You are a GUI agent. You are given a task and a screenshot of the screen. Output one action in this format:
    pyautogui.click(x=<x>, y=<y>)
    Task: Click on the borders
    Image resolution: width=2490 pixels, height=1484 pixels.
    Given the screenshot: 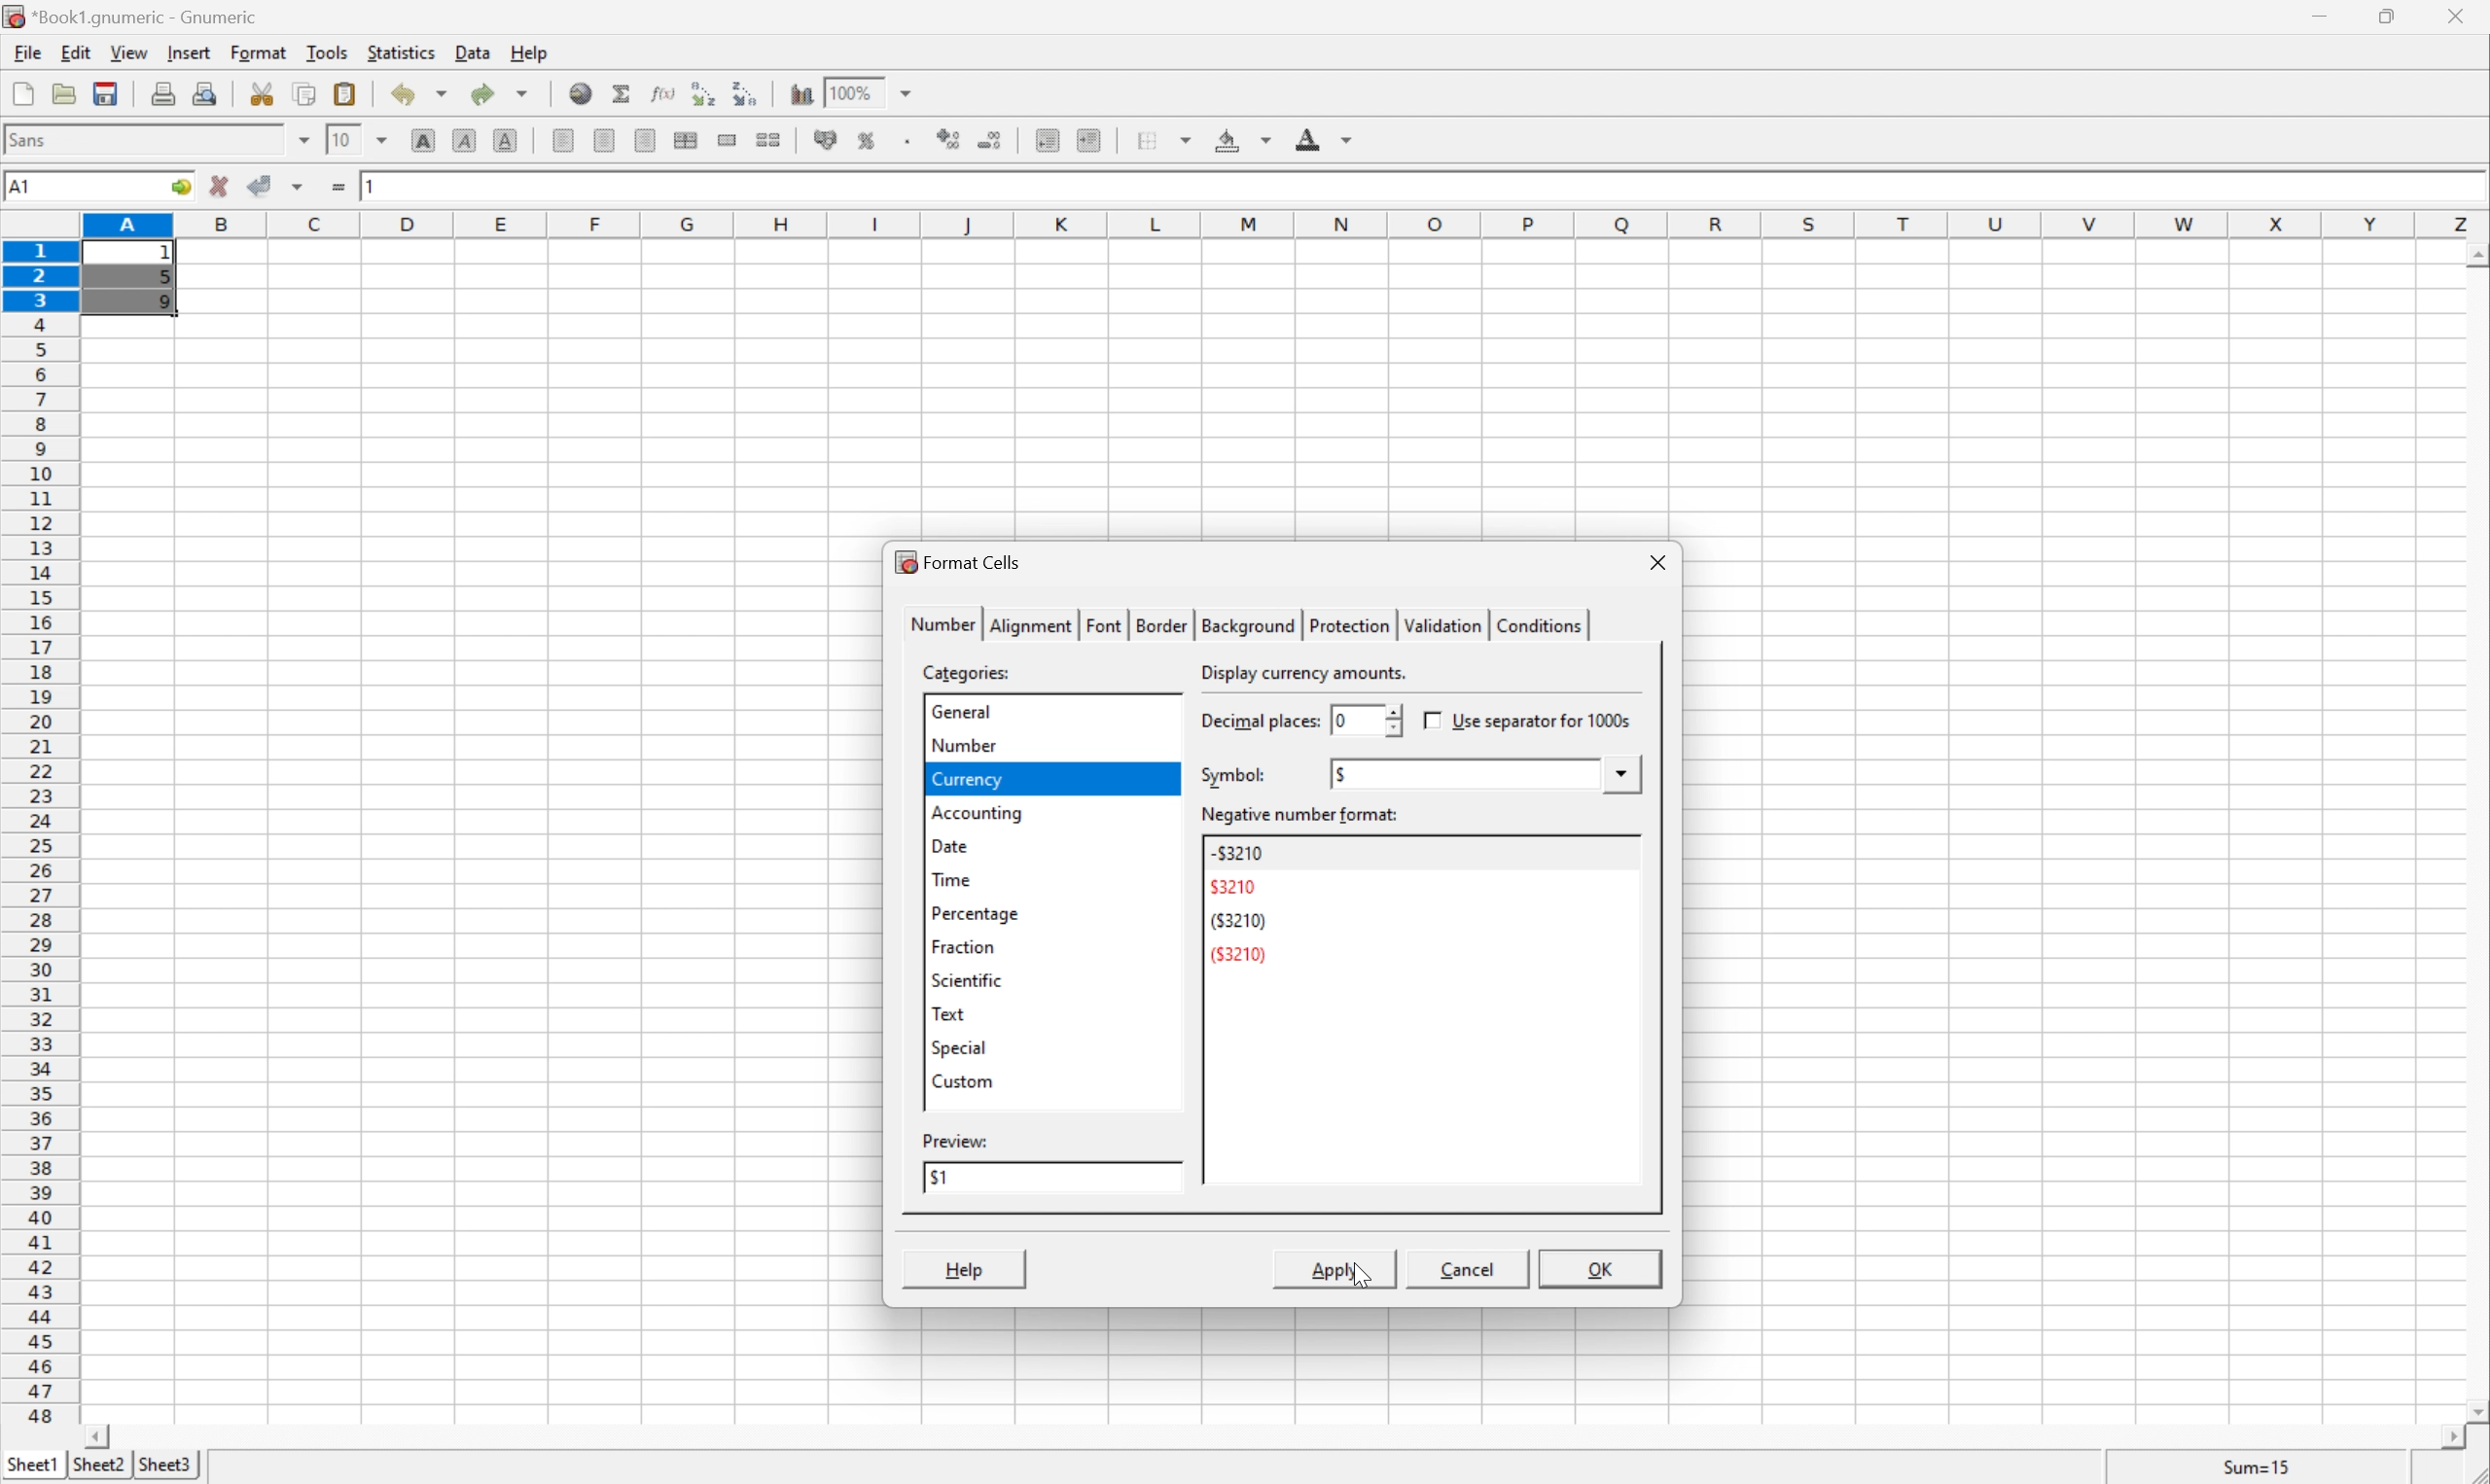 What is the action you would take?
    pyautogui.click(x=1161, y=140)
    